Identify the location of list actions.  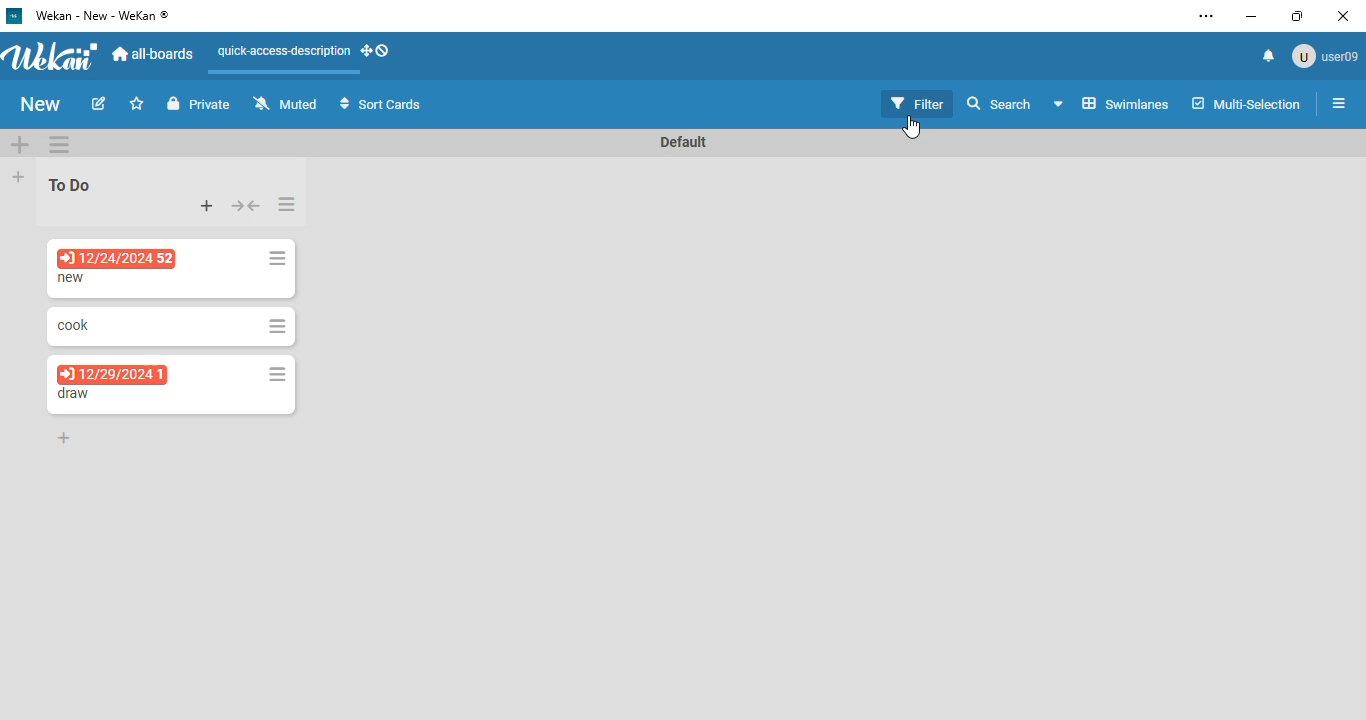
(288, 204).